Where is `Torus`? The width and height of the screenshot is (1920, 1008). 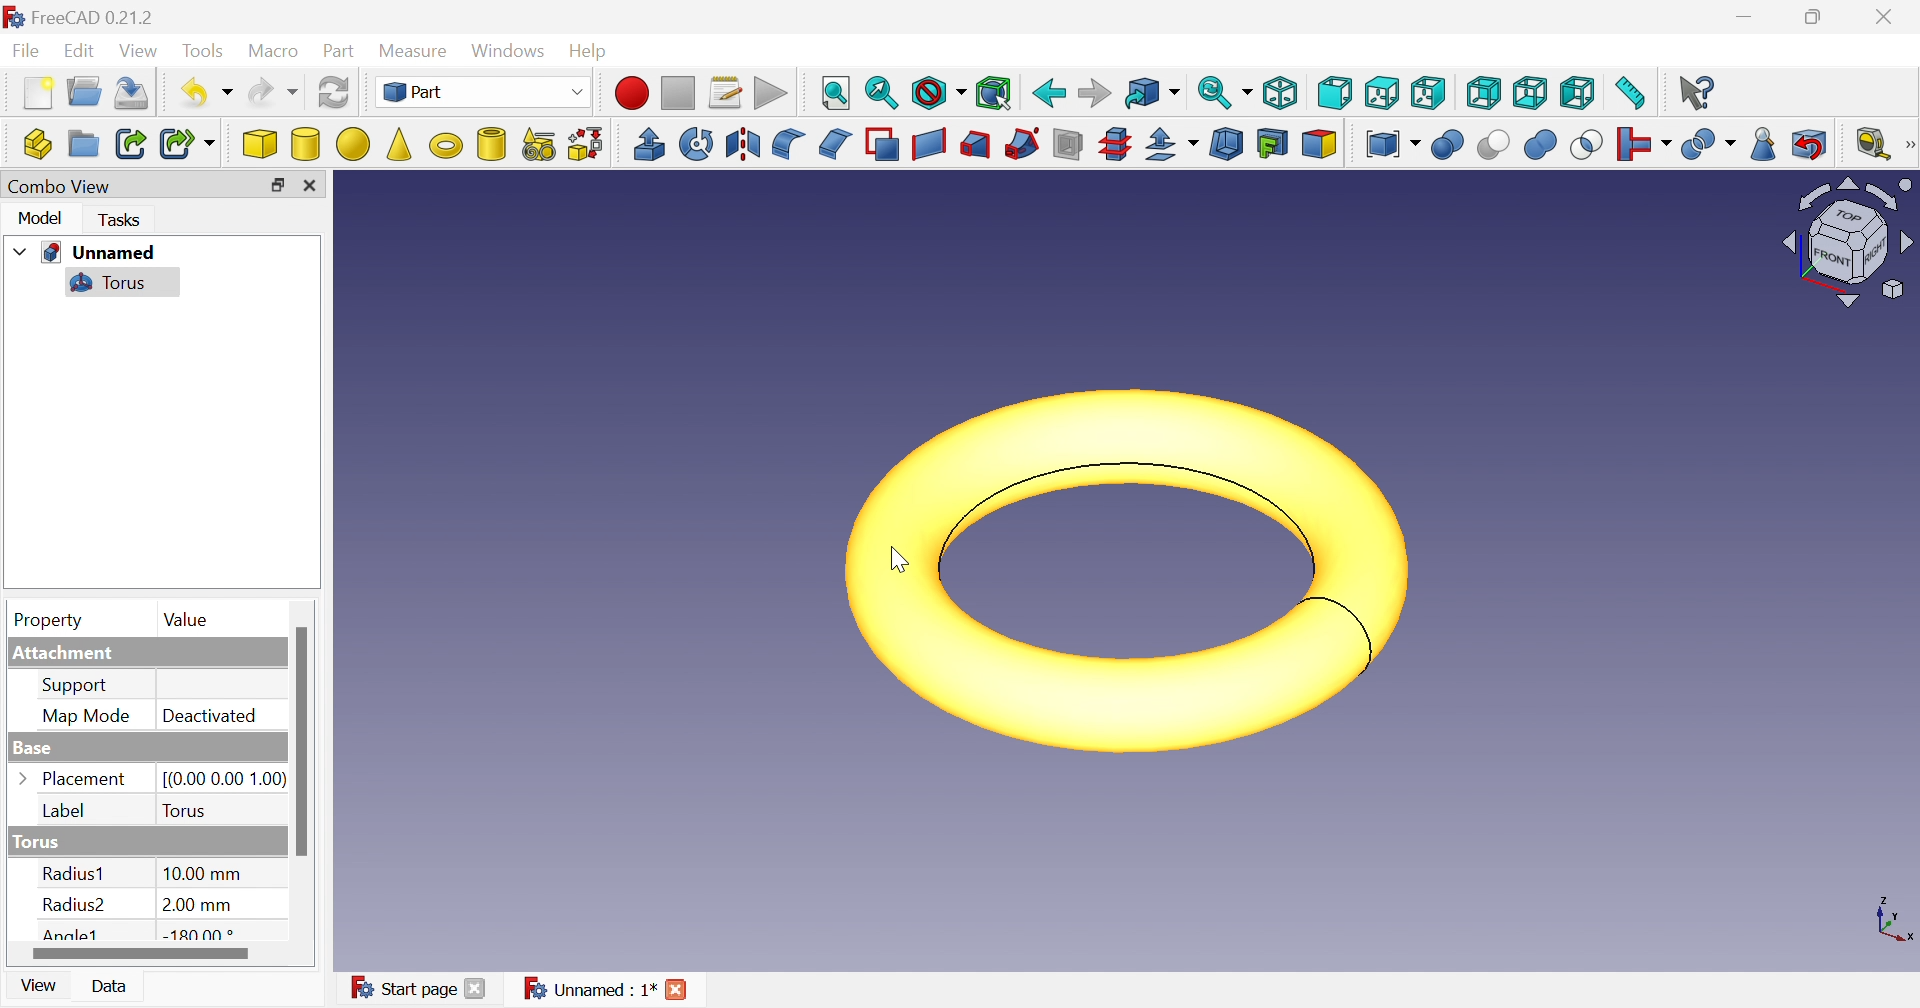 Torus is located at coordinates (185, 809).